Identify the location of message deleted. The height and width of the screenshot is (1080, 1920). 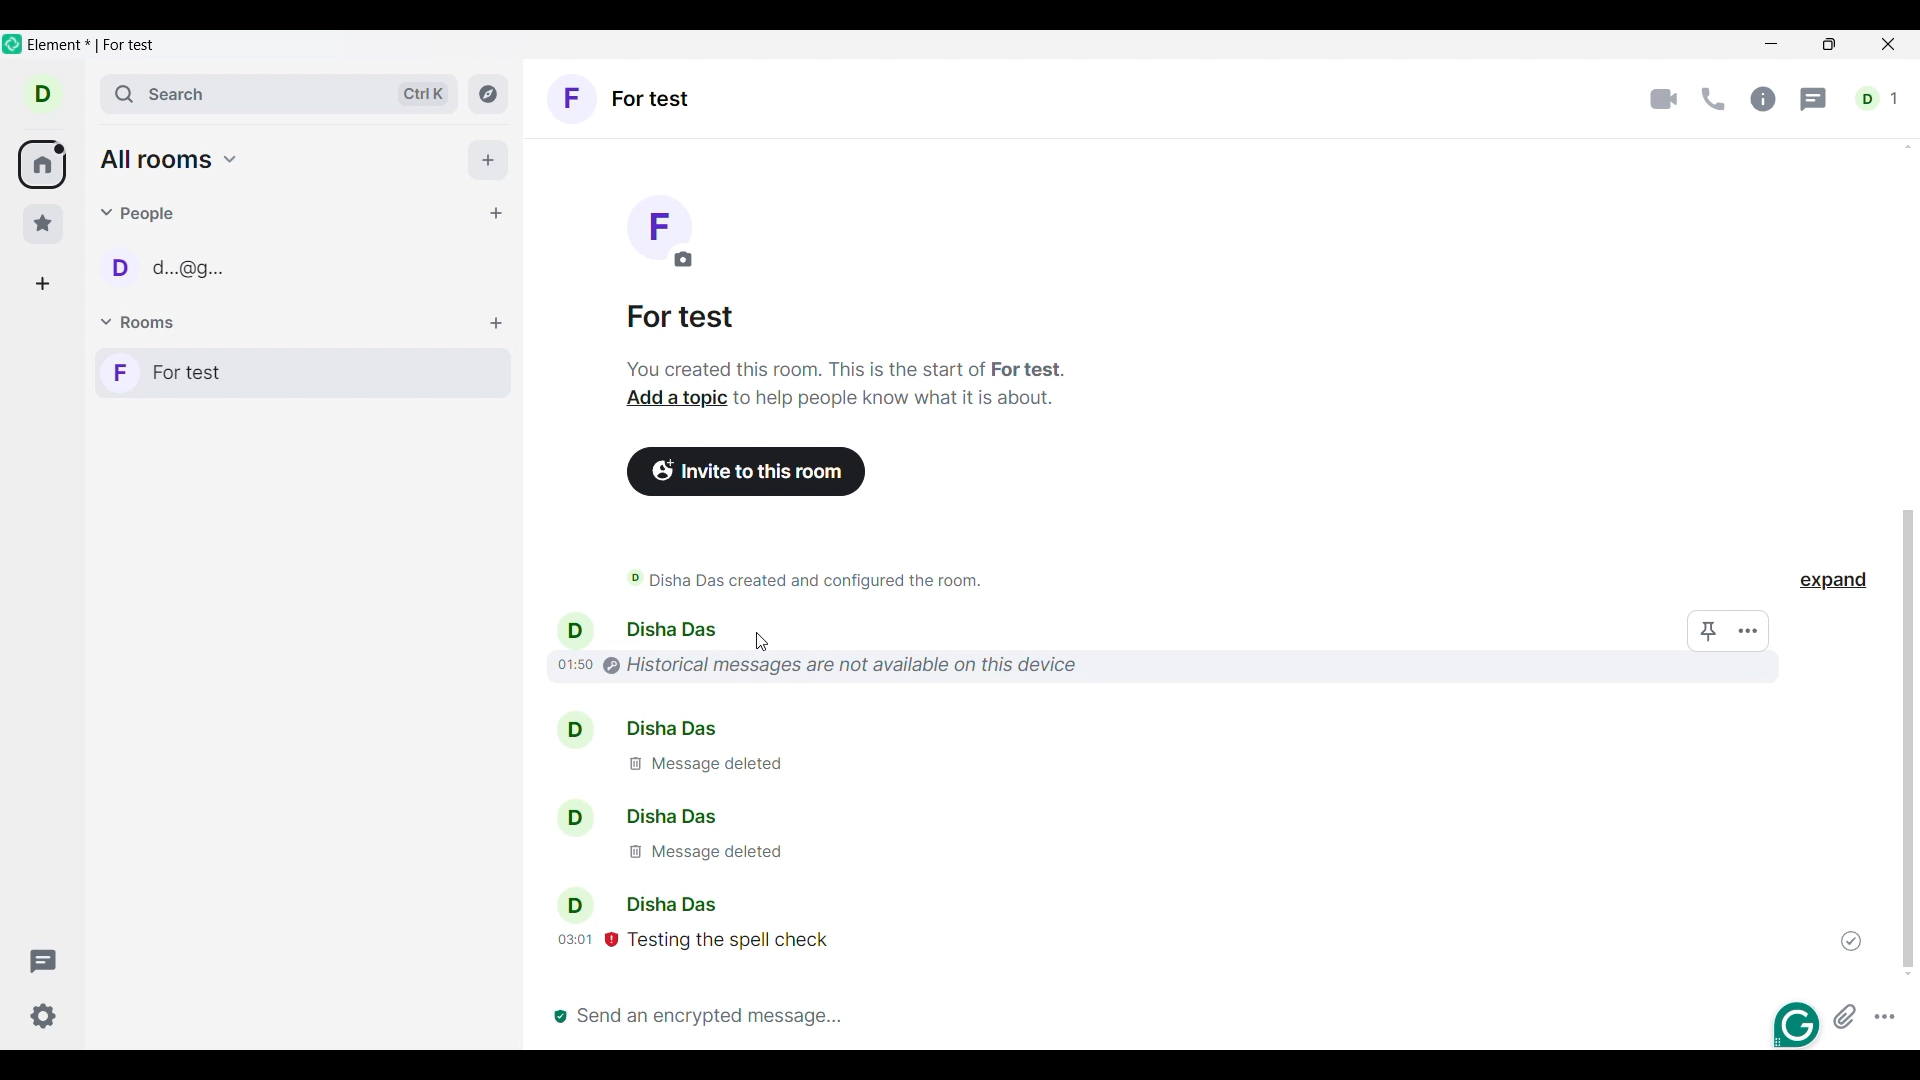
(702, 853).